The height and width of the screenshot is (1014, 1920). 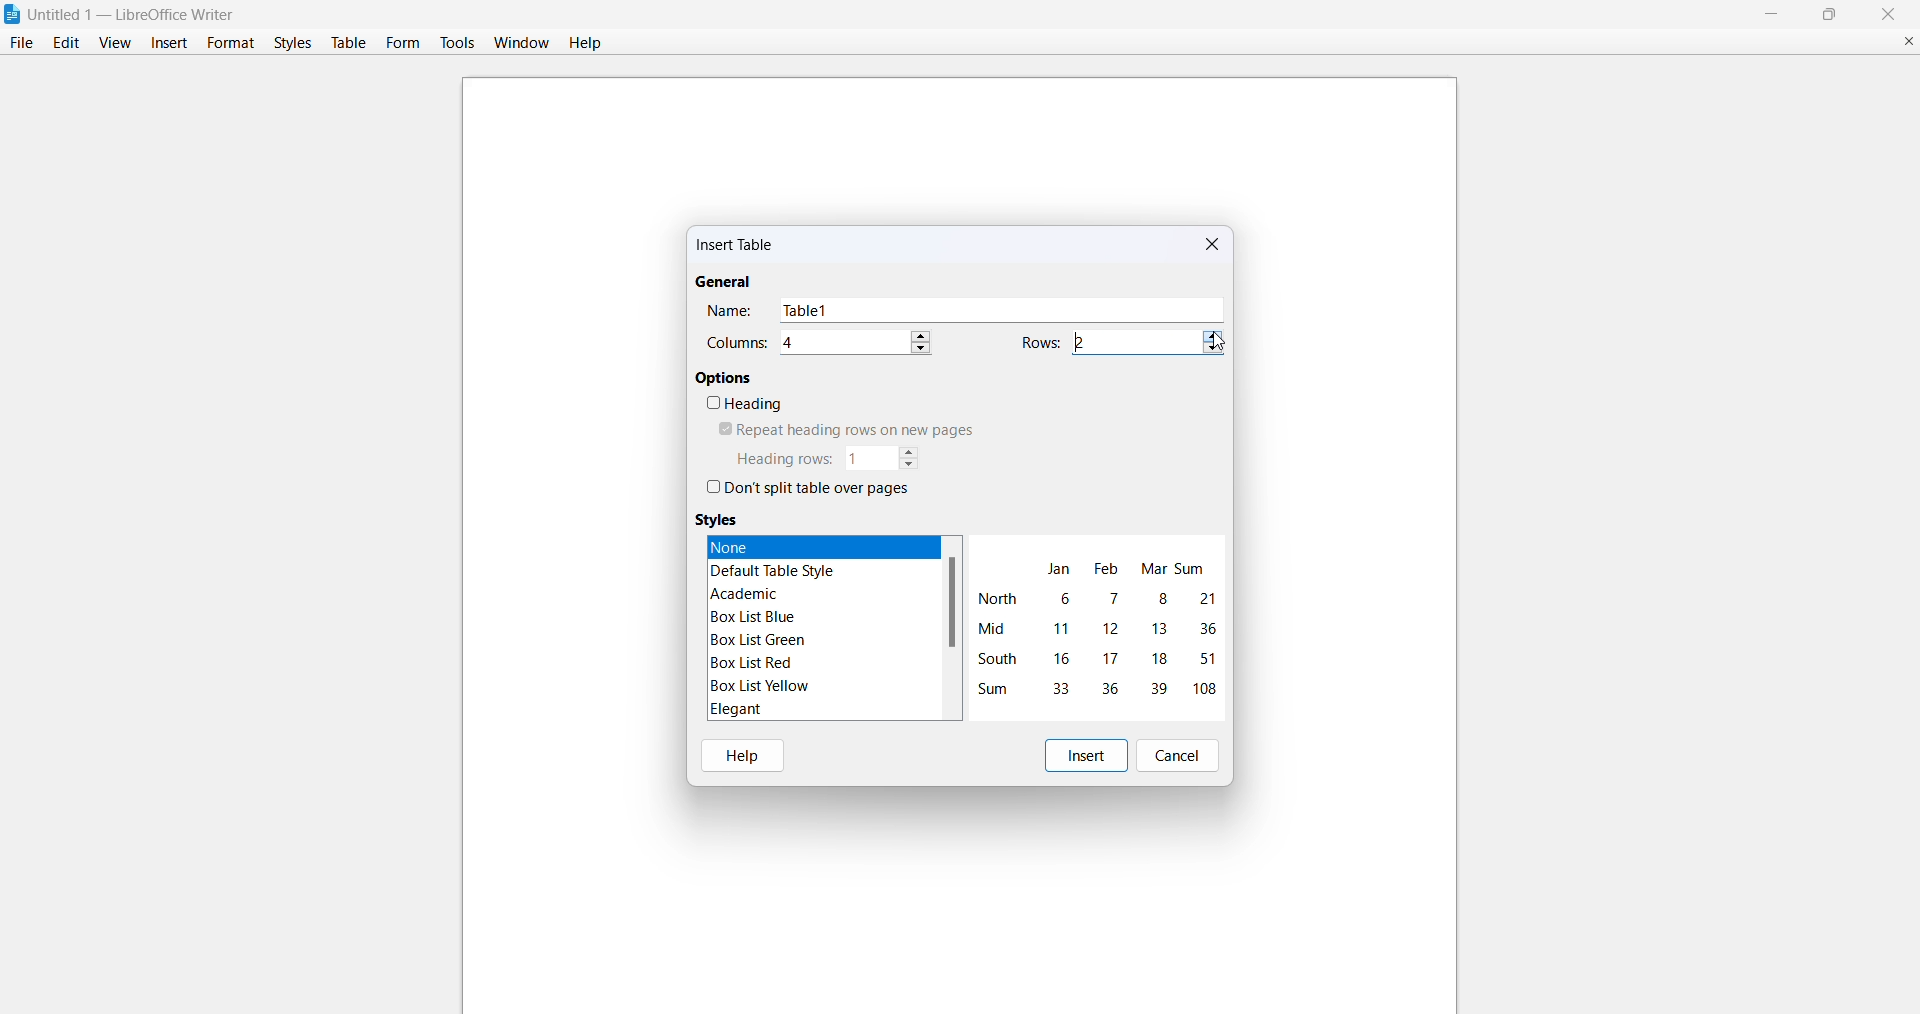 What do you see at coordinates (1900, 39) in the screenshot?
I see `close document` at bounding box center [1900, 39].